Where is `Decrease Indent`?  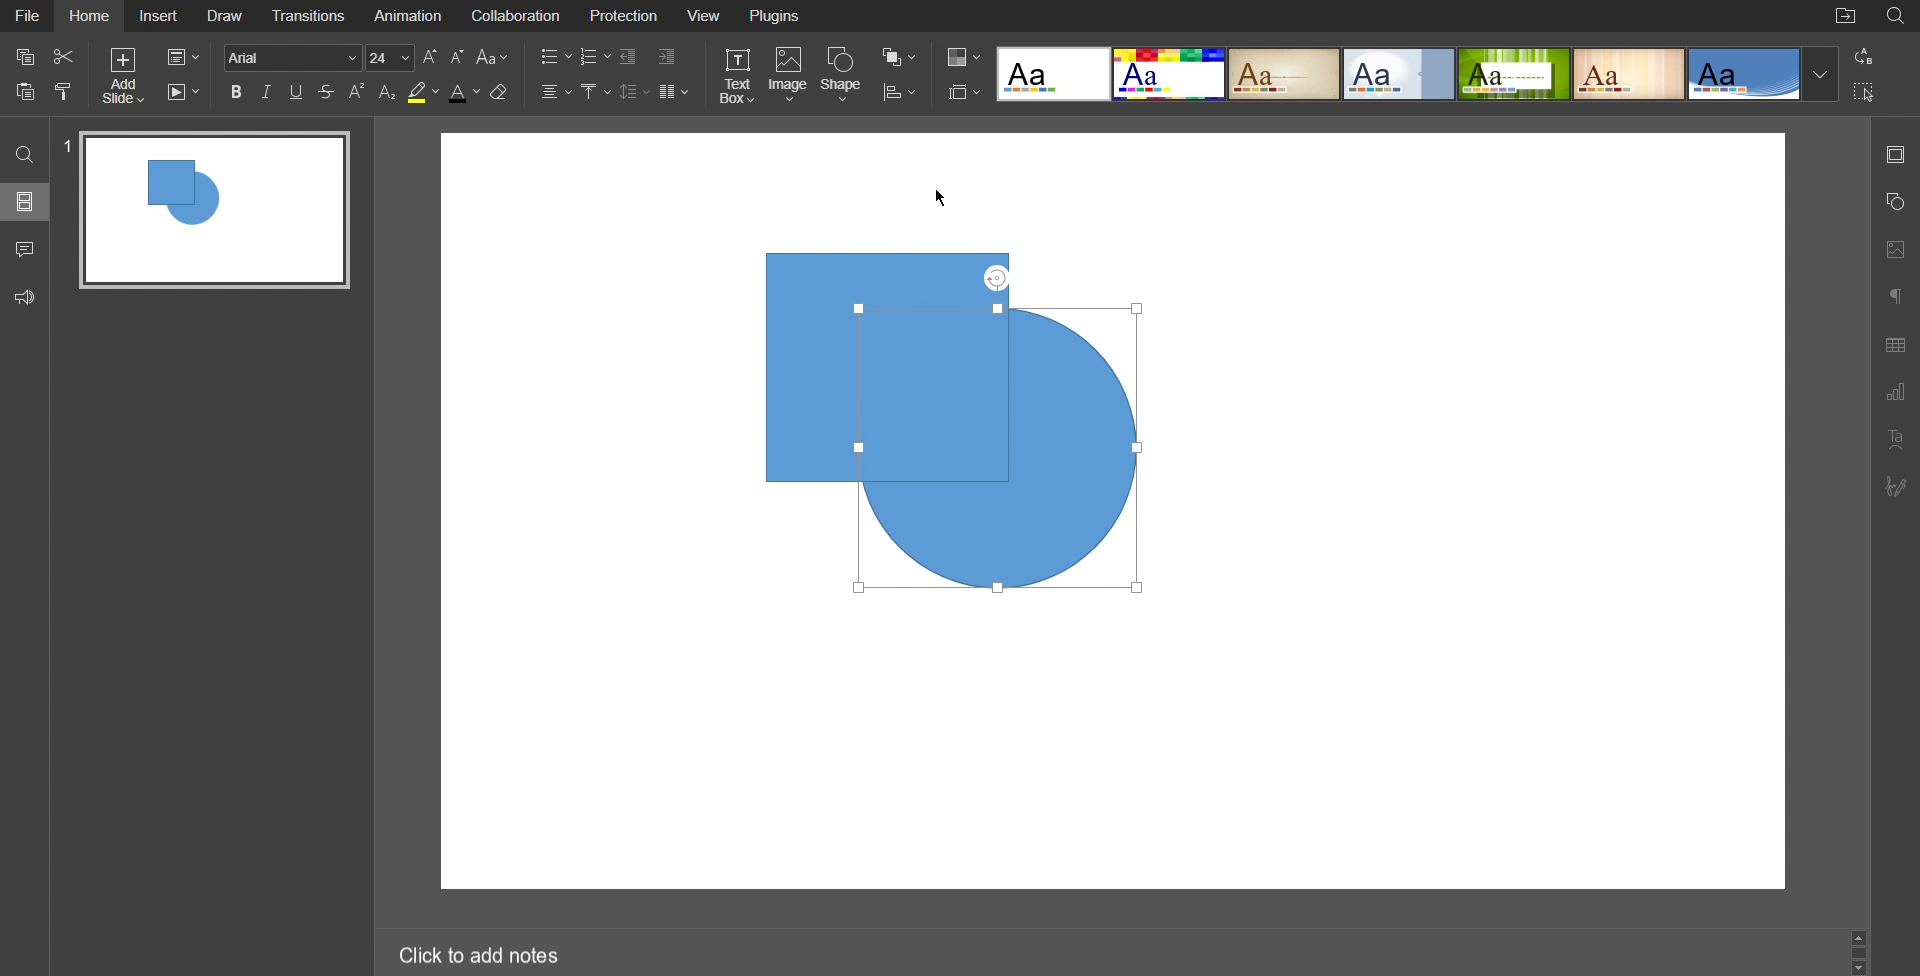
Decrease Indent is located at coordinates (630, 57).